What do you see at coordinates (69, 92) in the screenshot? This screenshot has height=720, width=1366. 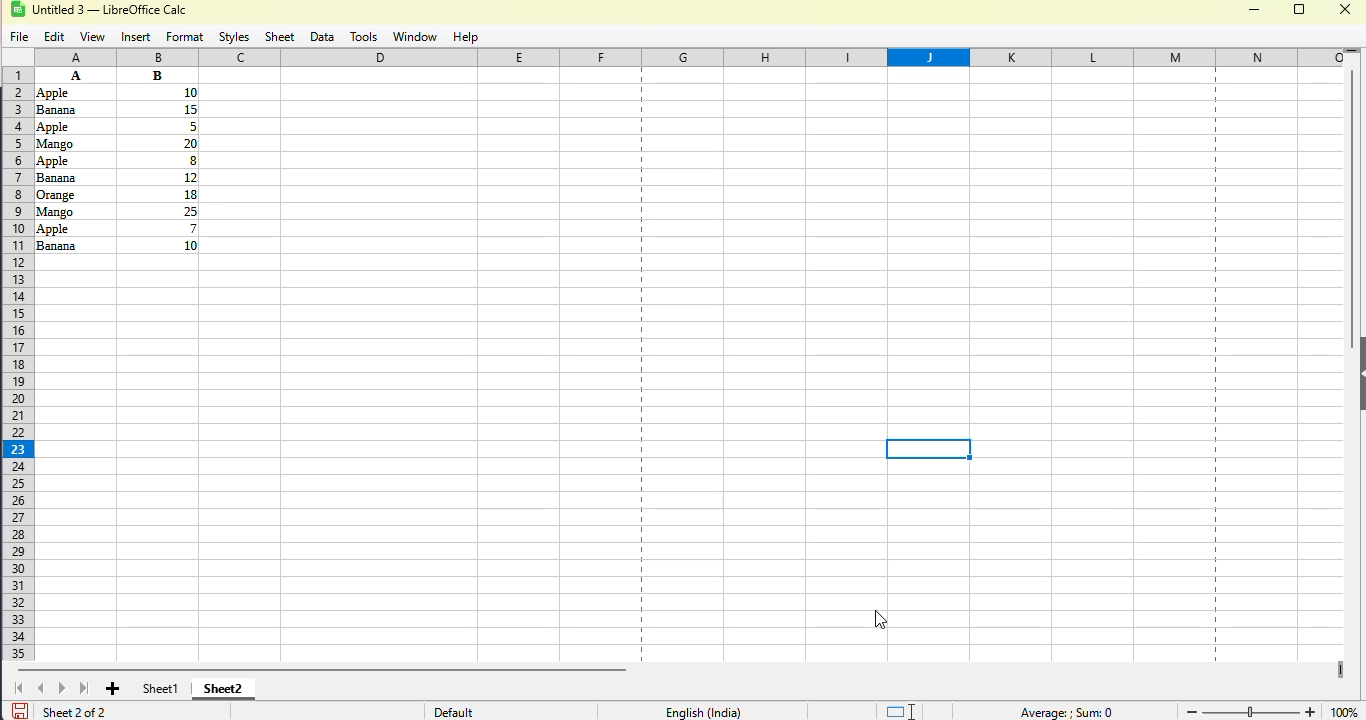 I see `` at bounding box center [69, 92].